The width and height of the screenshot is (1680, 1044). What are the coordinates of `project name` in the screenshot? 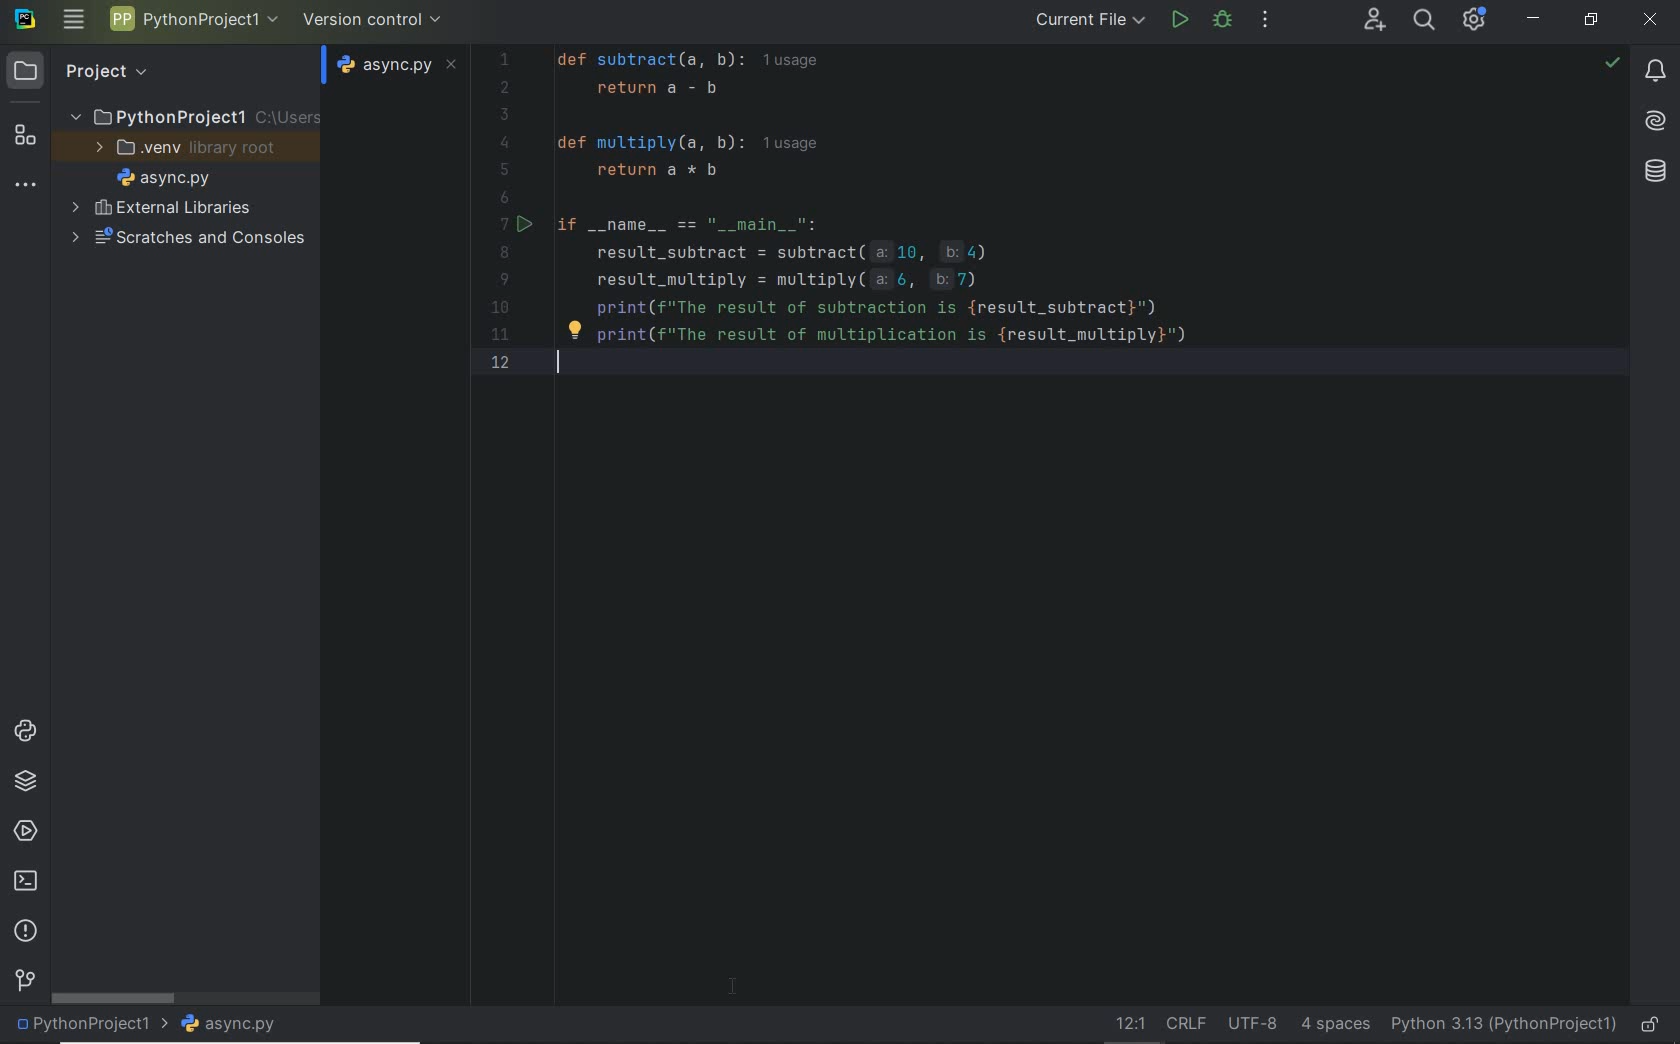 It's located at (195, 19).